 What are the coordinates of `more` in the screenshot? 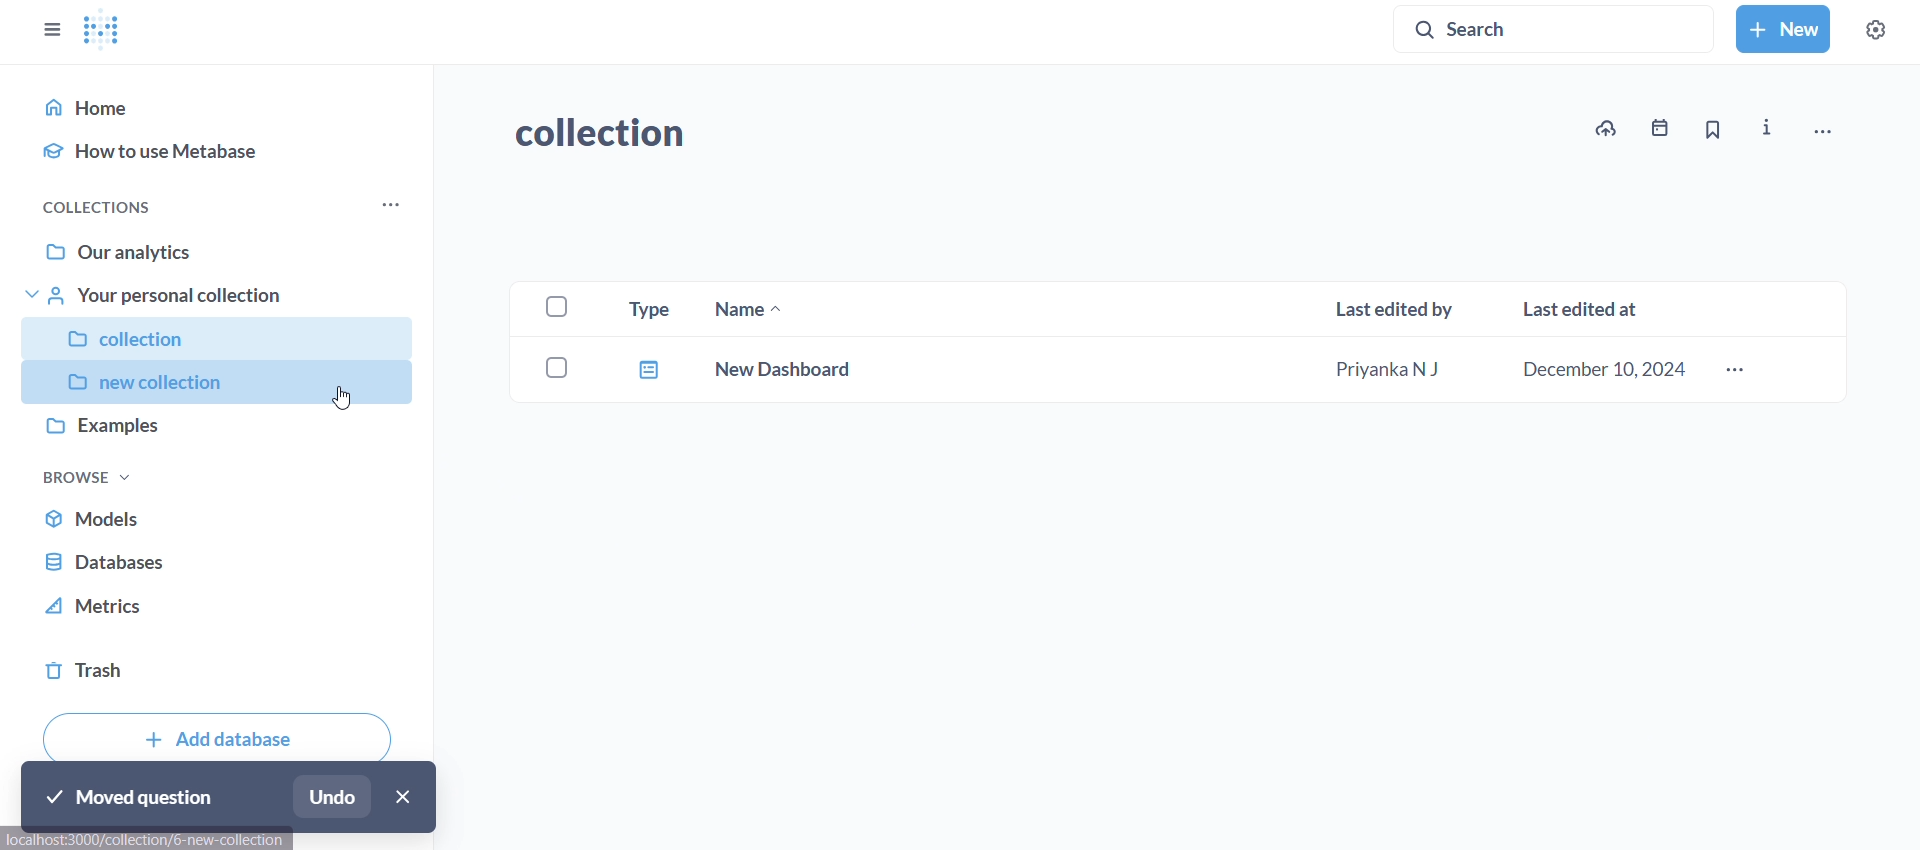 It's located at (1736, 372).